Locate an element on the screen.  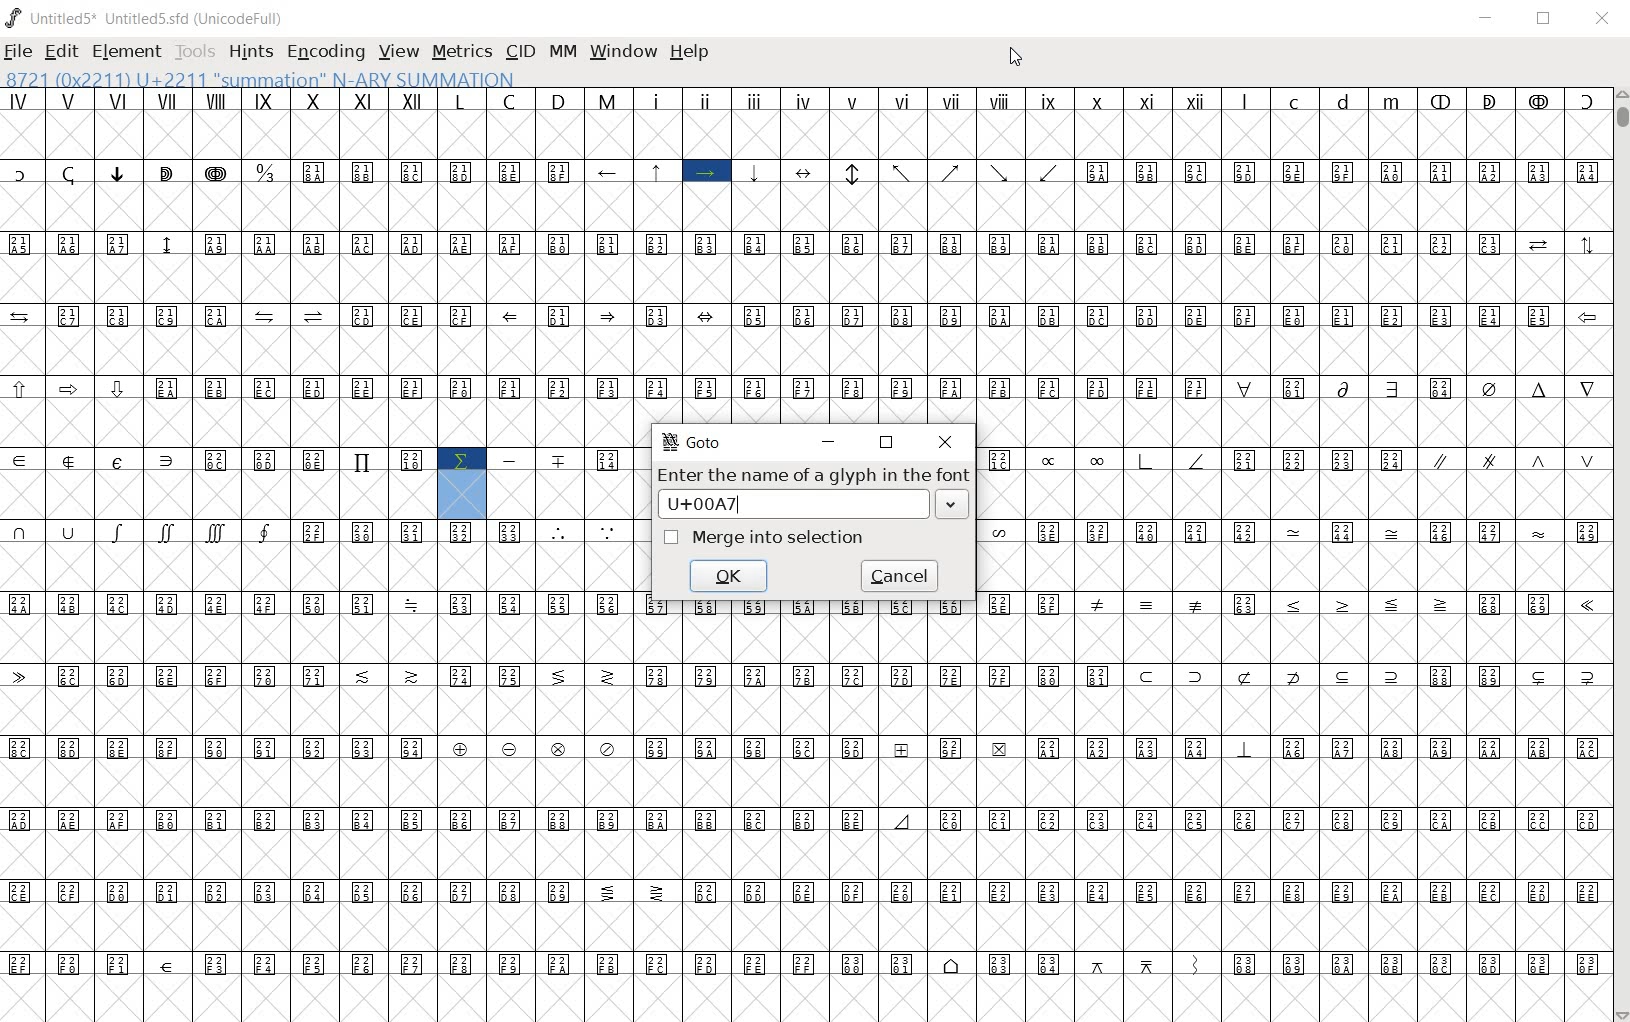
cancel is located at coordinates (896, 576).